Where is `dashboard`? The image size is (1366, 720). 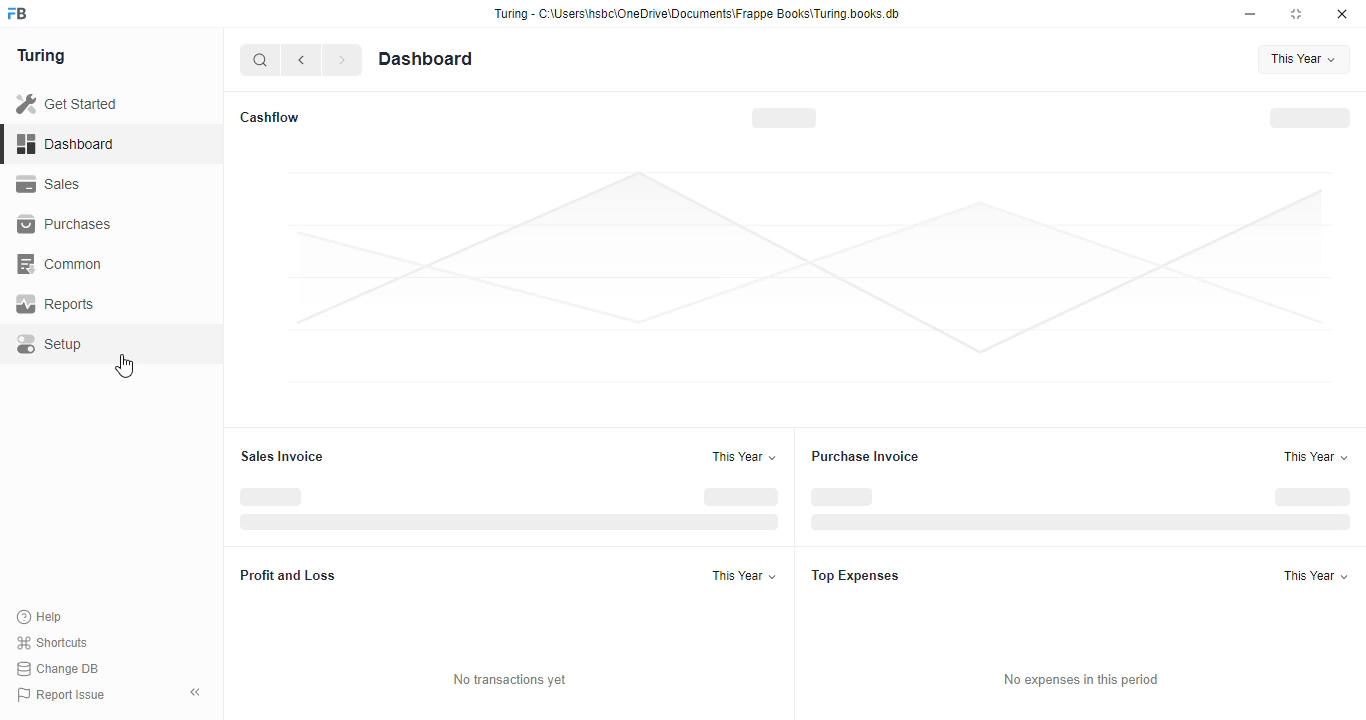
dashboard is located at coordinates (65, 143).